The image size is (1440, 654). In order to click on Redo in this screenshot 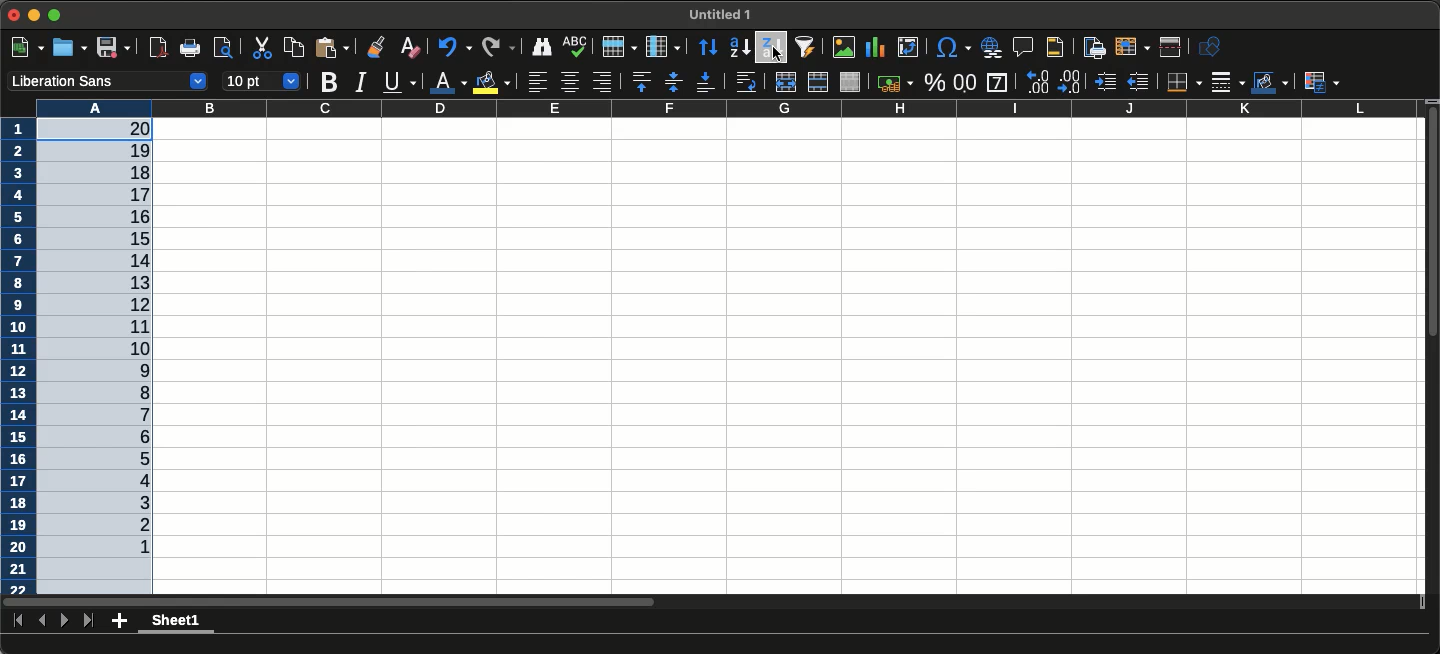, I will do `click(497, 45)`.